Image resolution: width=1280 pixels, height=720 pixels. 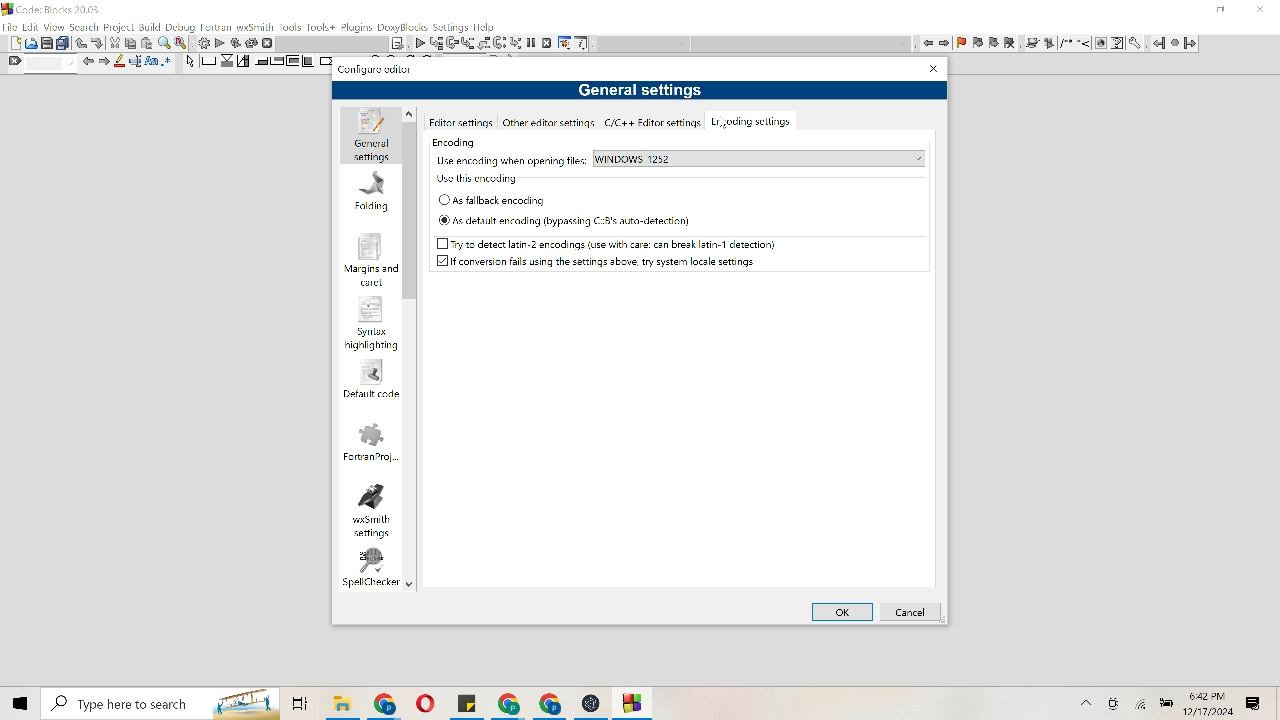 What do you see at coordinates (56, 42) in the screenshot?
I see `Print and duplicate` at bounding box center [56, 42].